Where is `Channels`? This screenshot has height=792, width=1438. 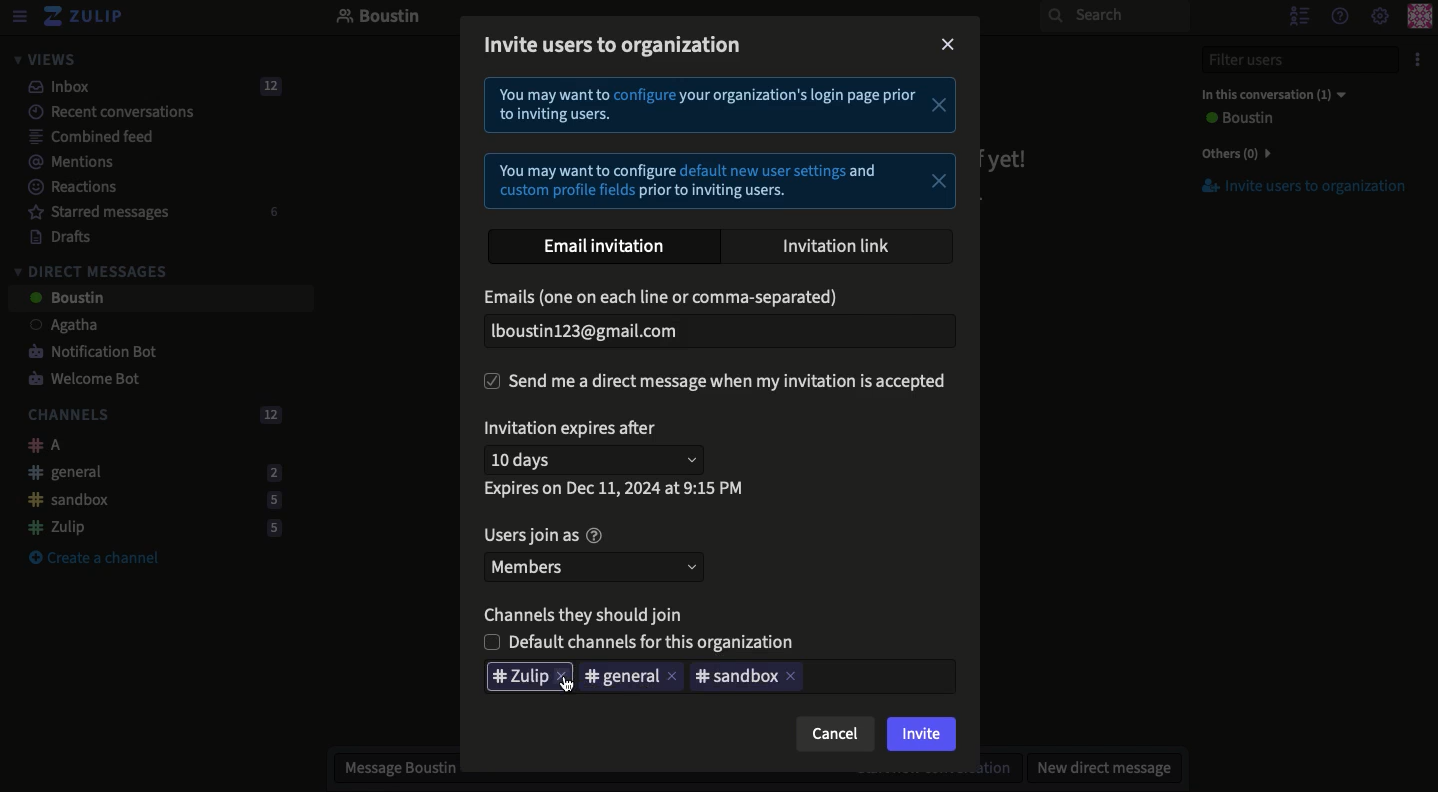 Channels is located at coordinates (150, 416).